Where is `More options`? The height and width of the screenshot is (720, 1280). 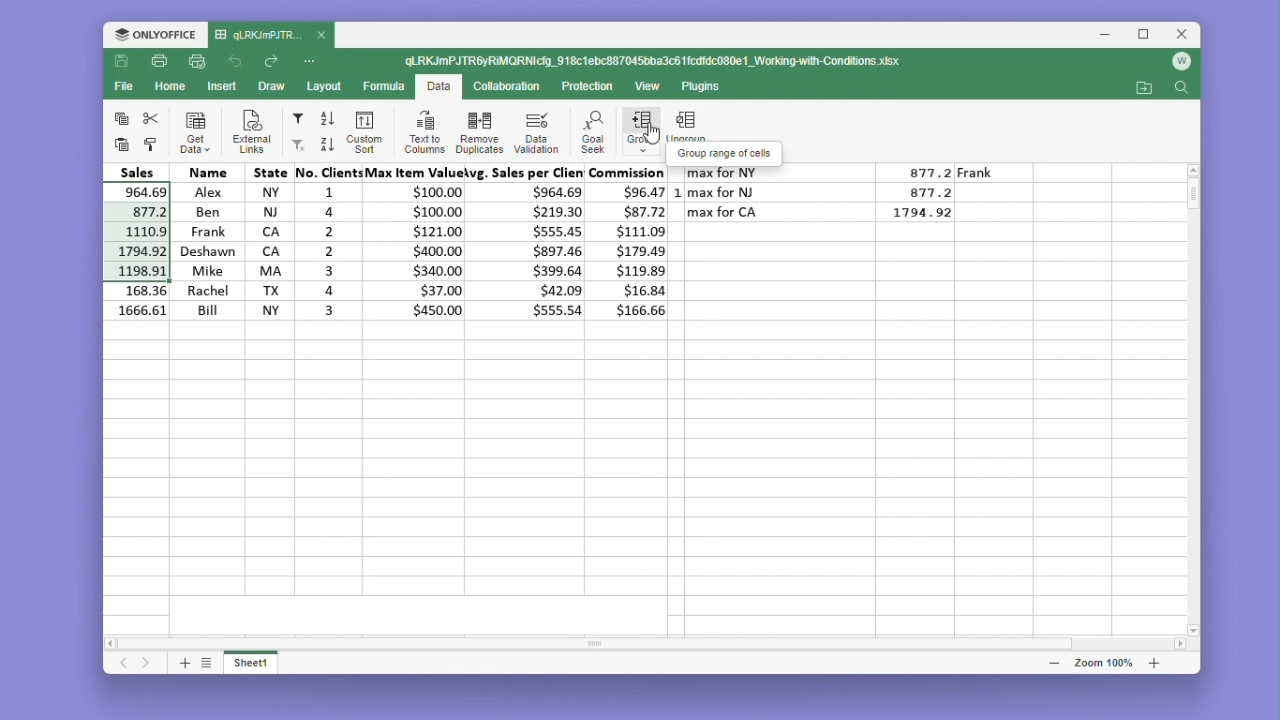 More options is located at coordinates (312, 60).